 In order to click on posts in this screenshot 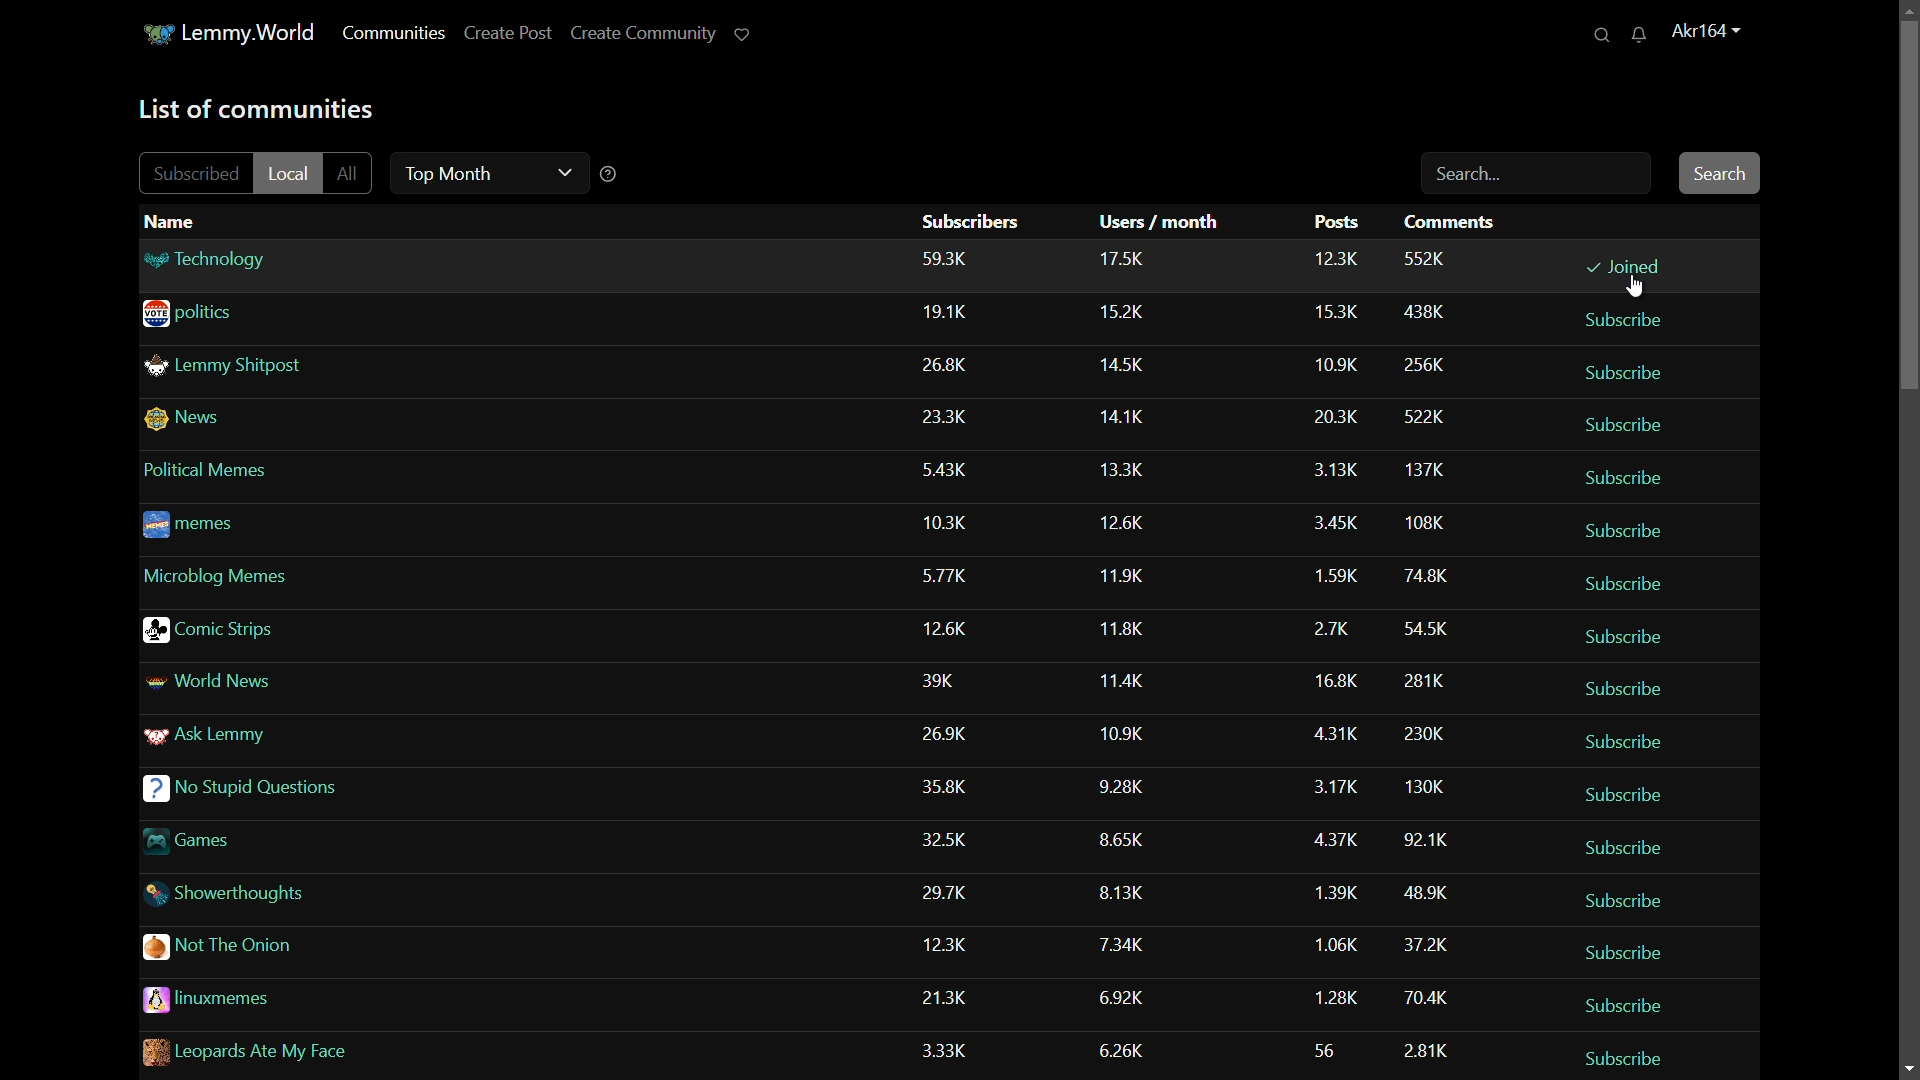, I will do `click(1329, 893)`.